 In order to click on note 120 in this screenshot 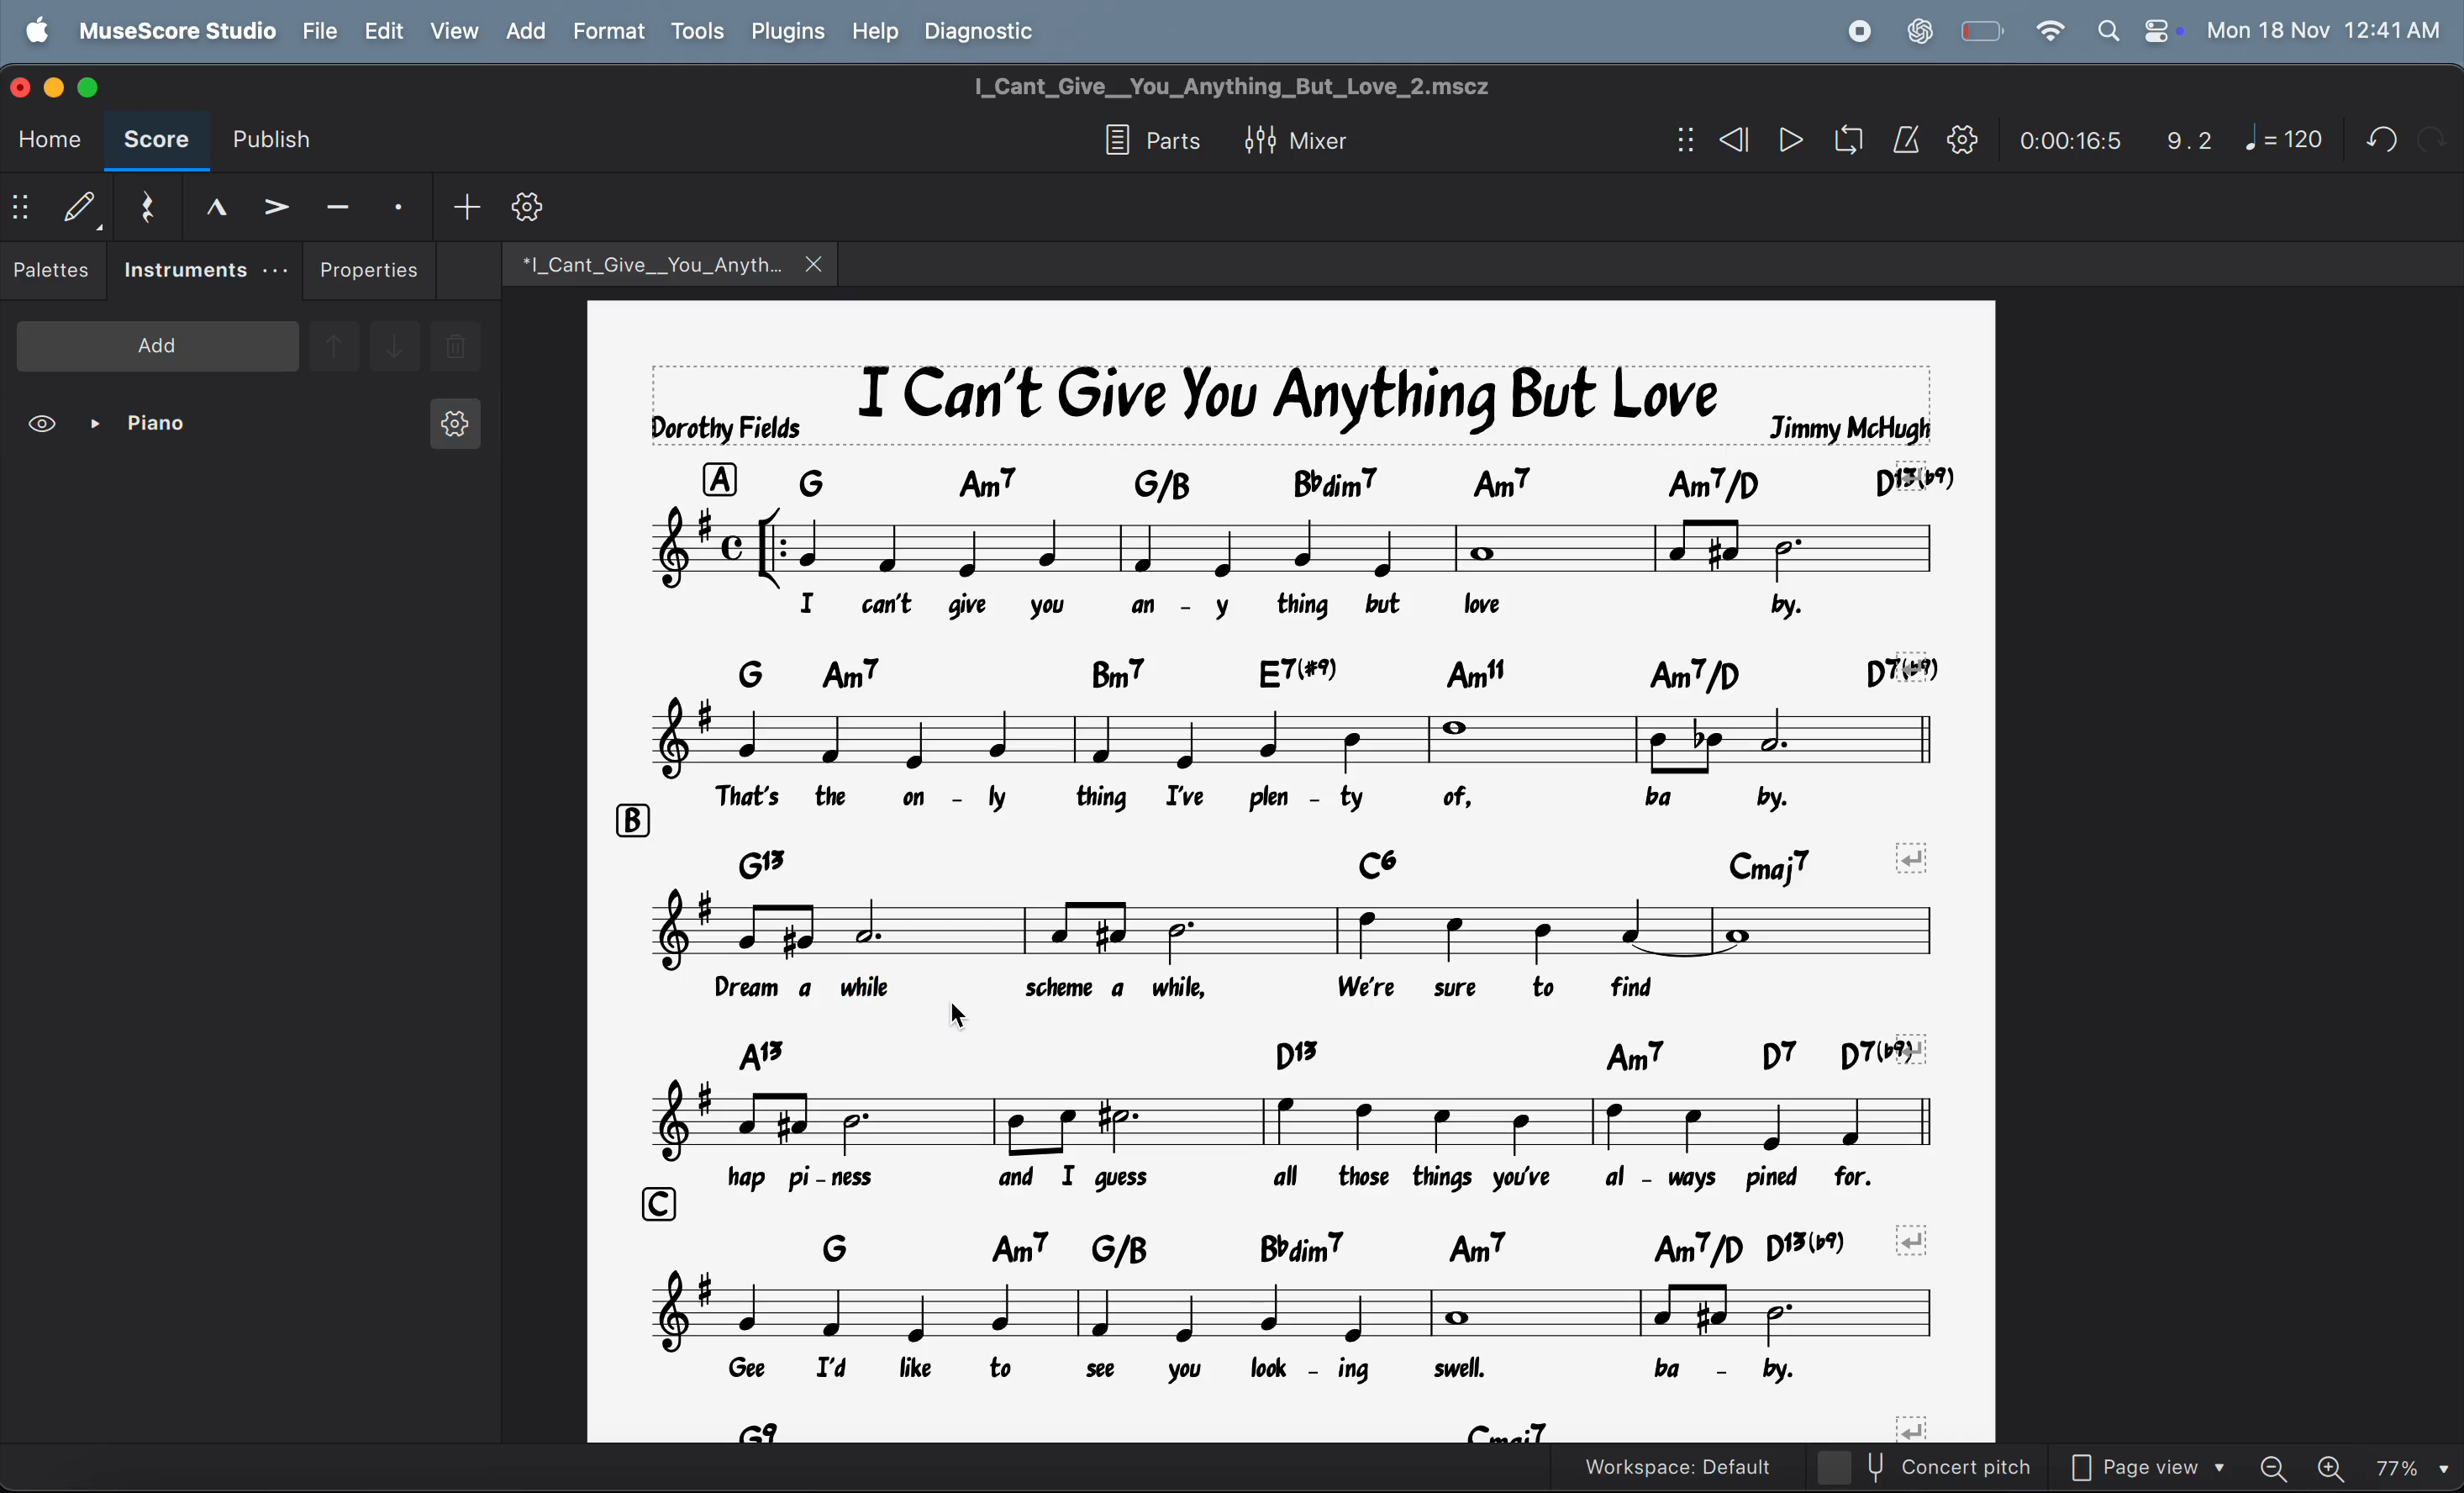, I will do `click(2286, 141)`.